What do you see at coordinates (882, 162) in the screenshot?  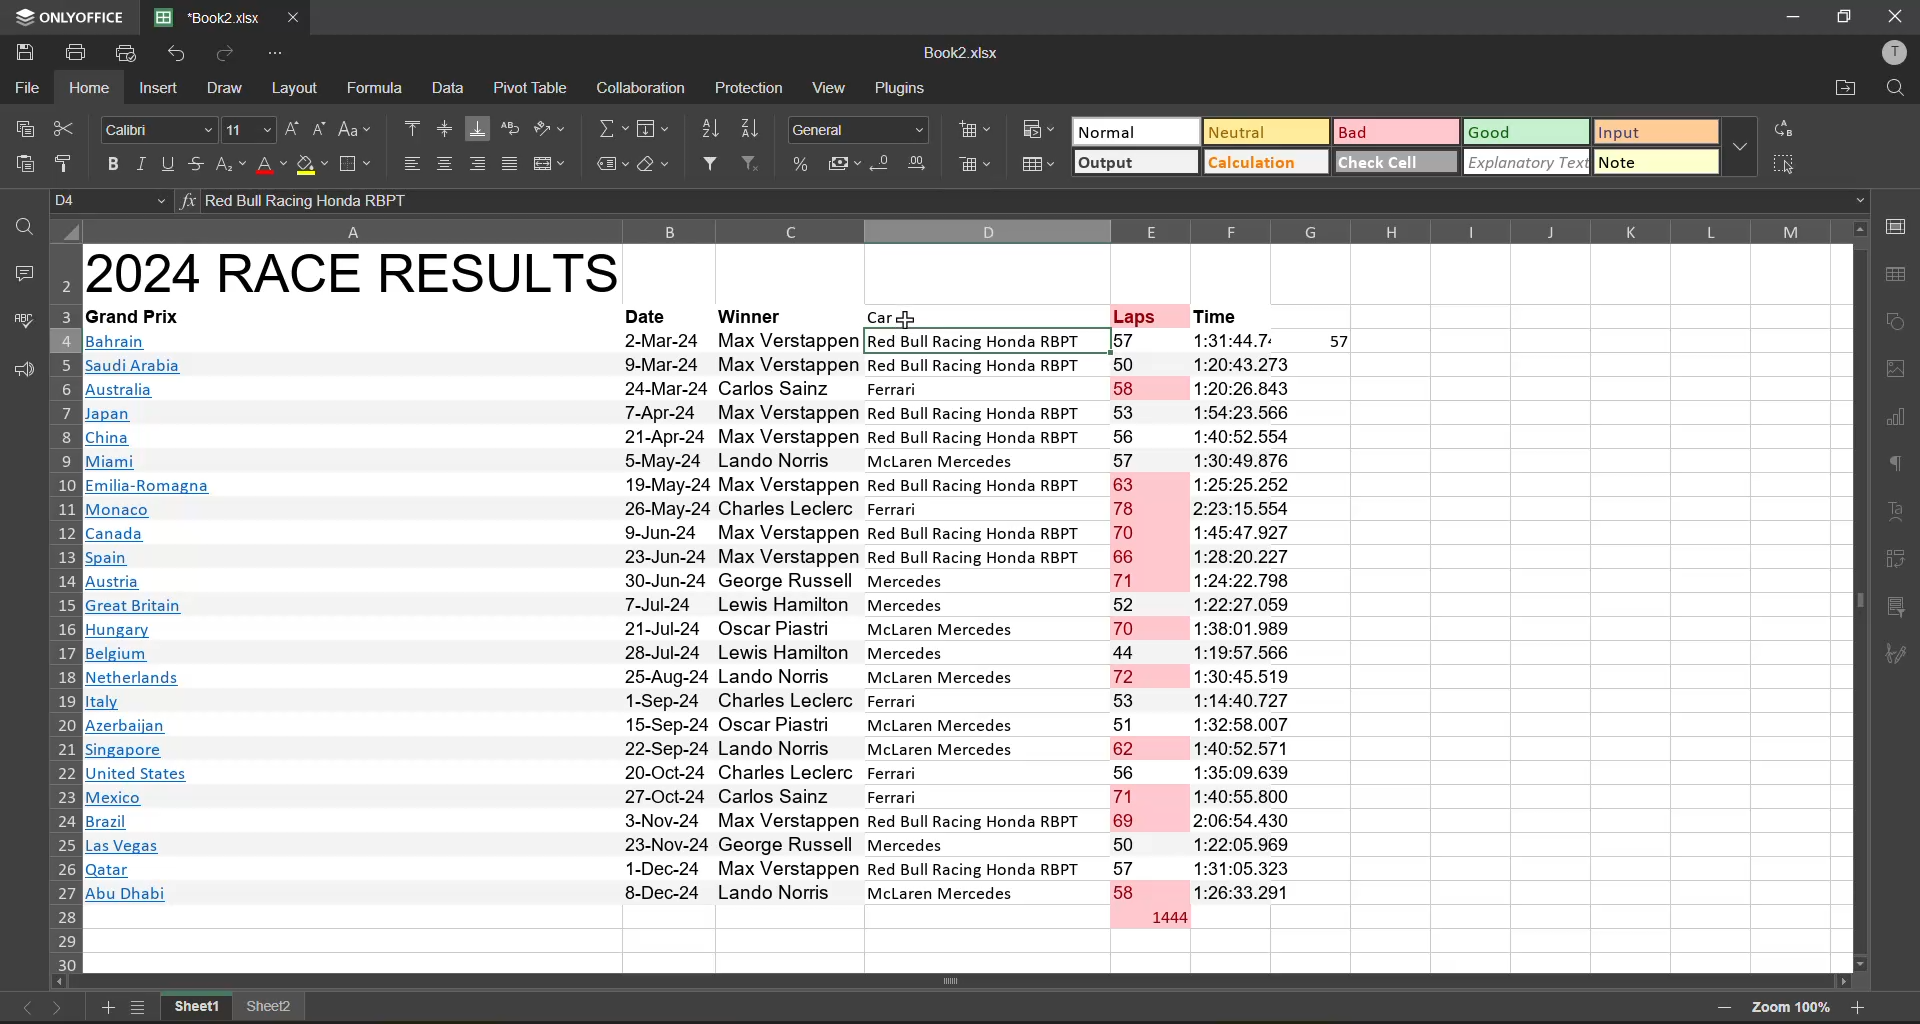 I see `decrease decimal` at bounding box center [882, 162].